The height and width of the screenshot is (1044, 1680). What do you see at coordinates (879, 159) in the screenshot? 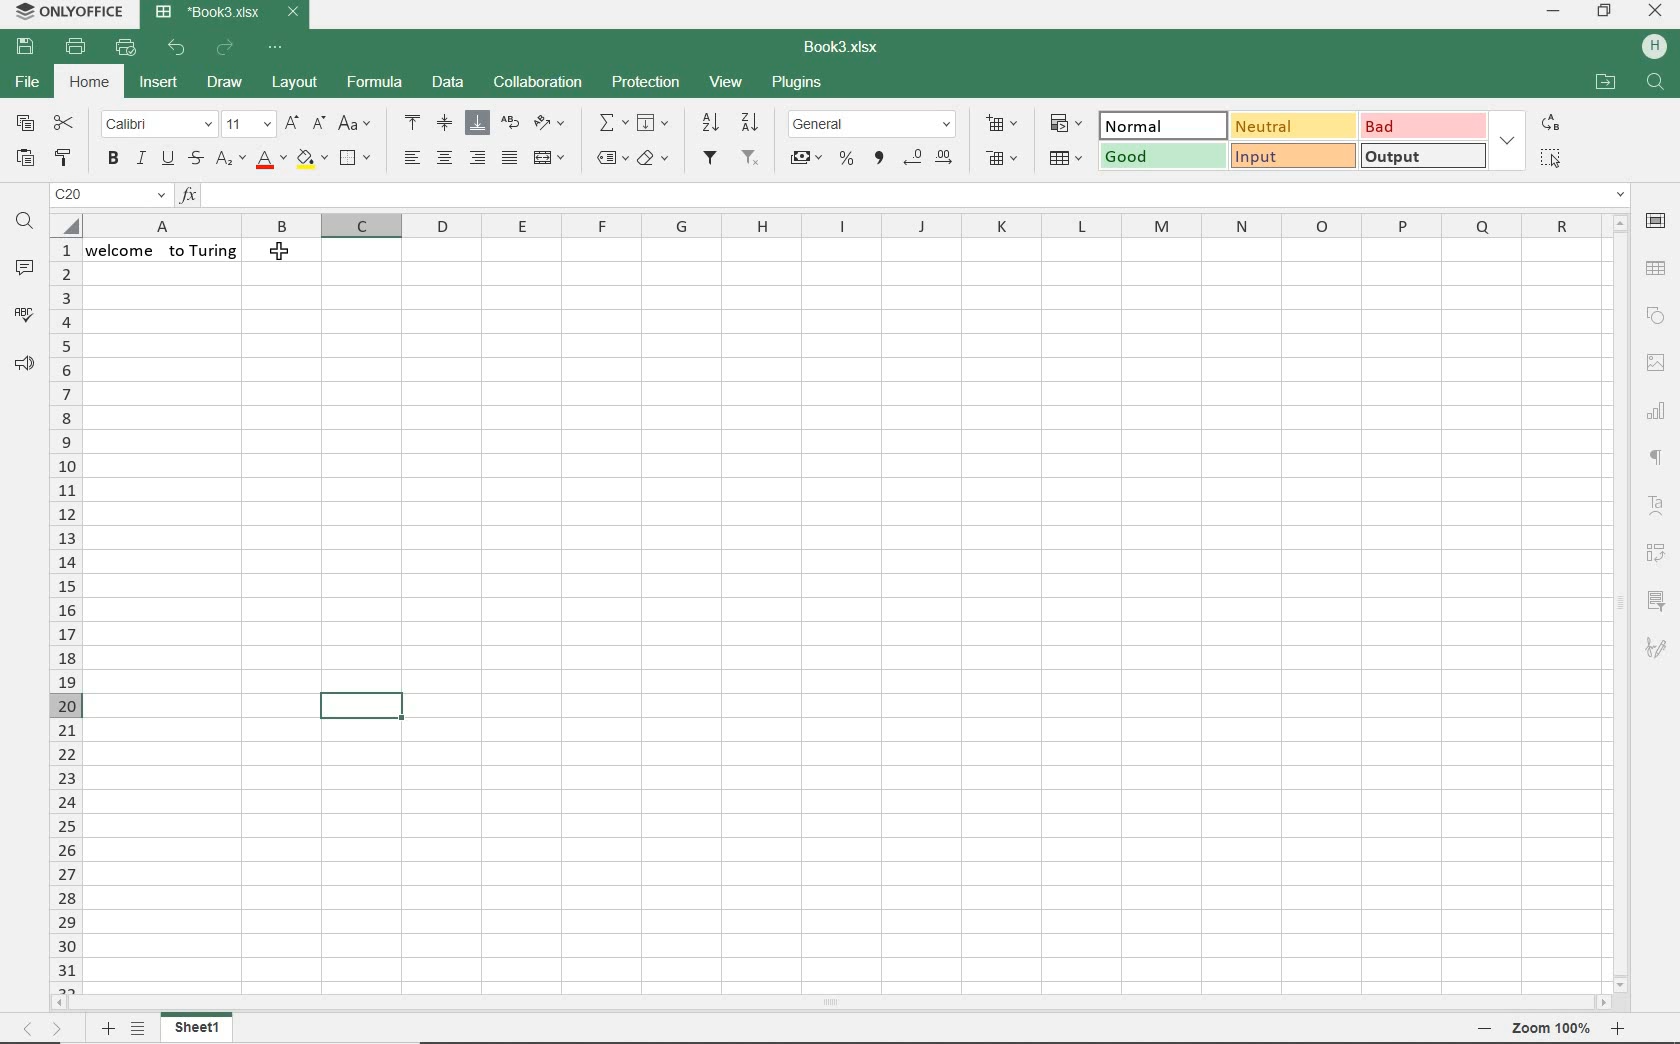
I see `comma style` at bounding box center [879, 159].